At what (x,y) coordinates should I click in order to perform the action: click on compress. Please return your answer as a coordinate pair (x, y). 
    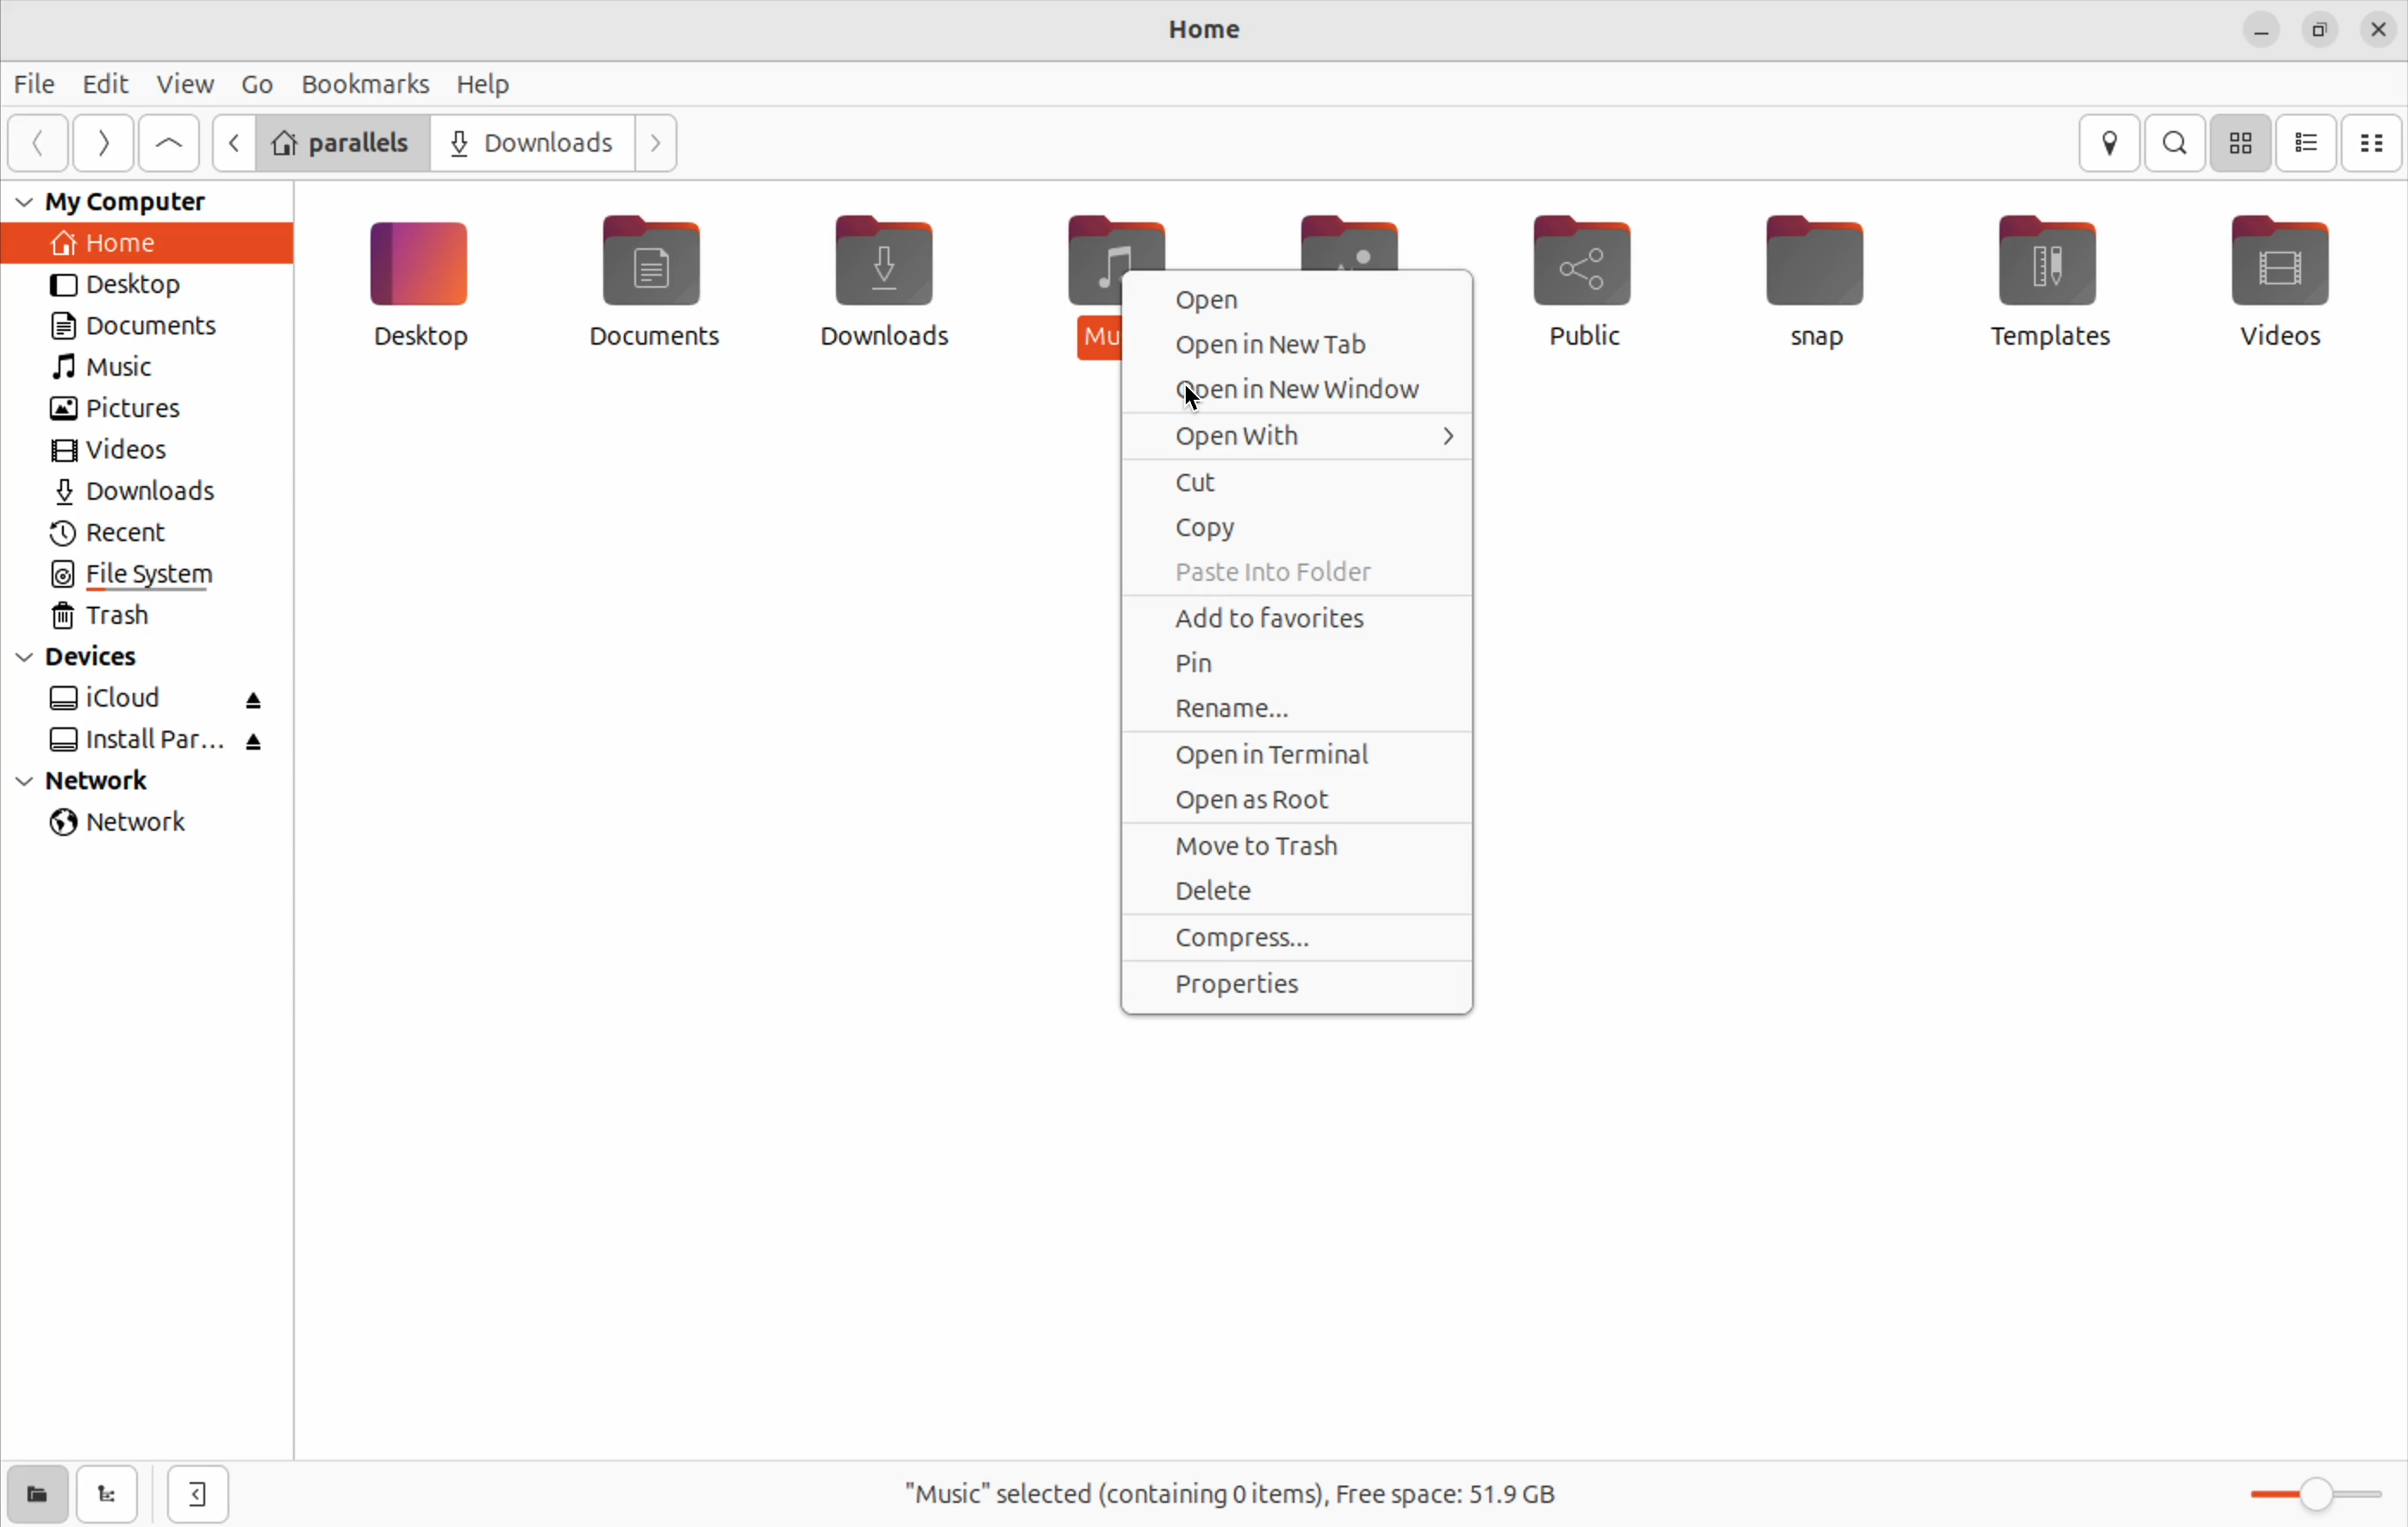
    Looking at the image, I should click on (1295, 938).